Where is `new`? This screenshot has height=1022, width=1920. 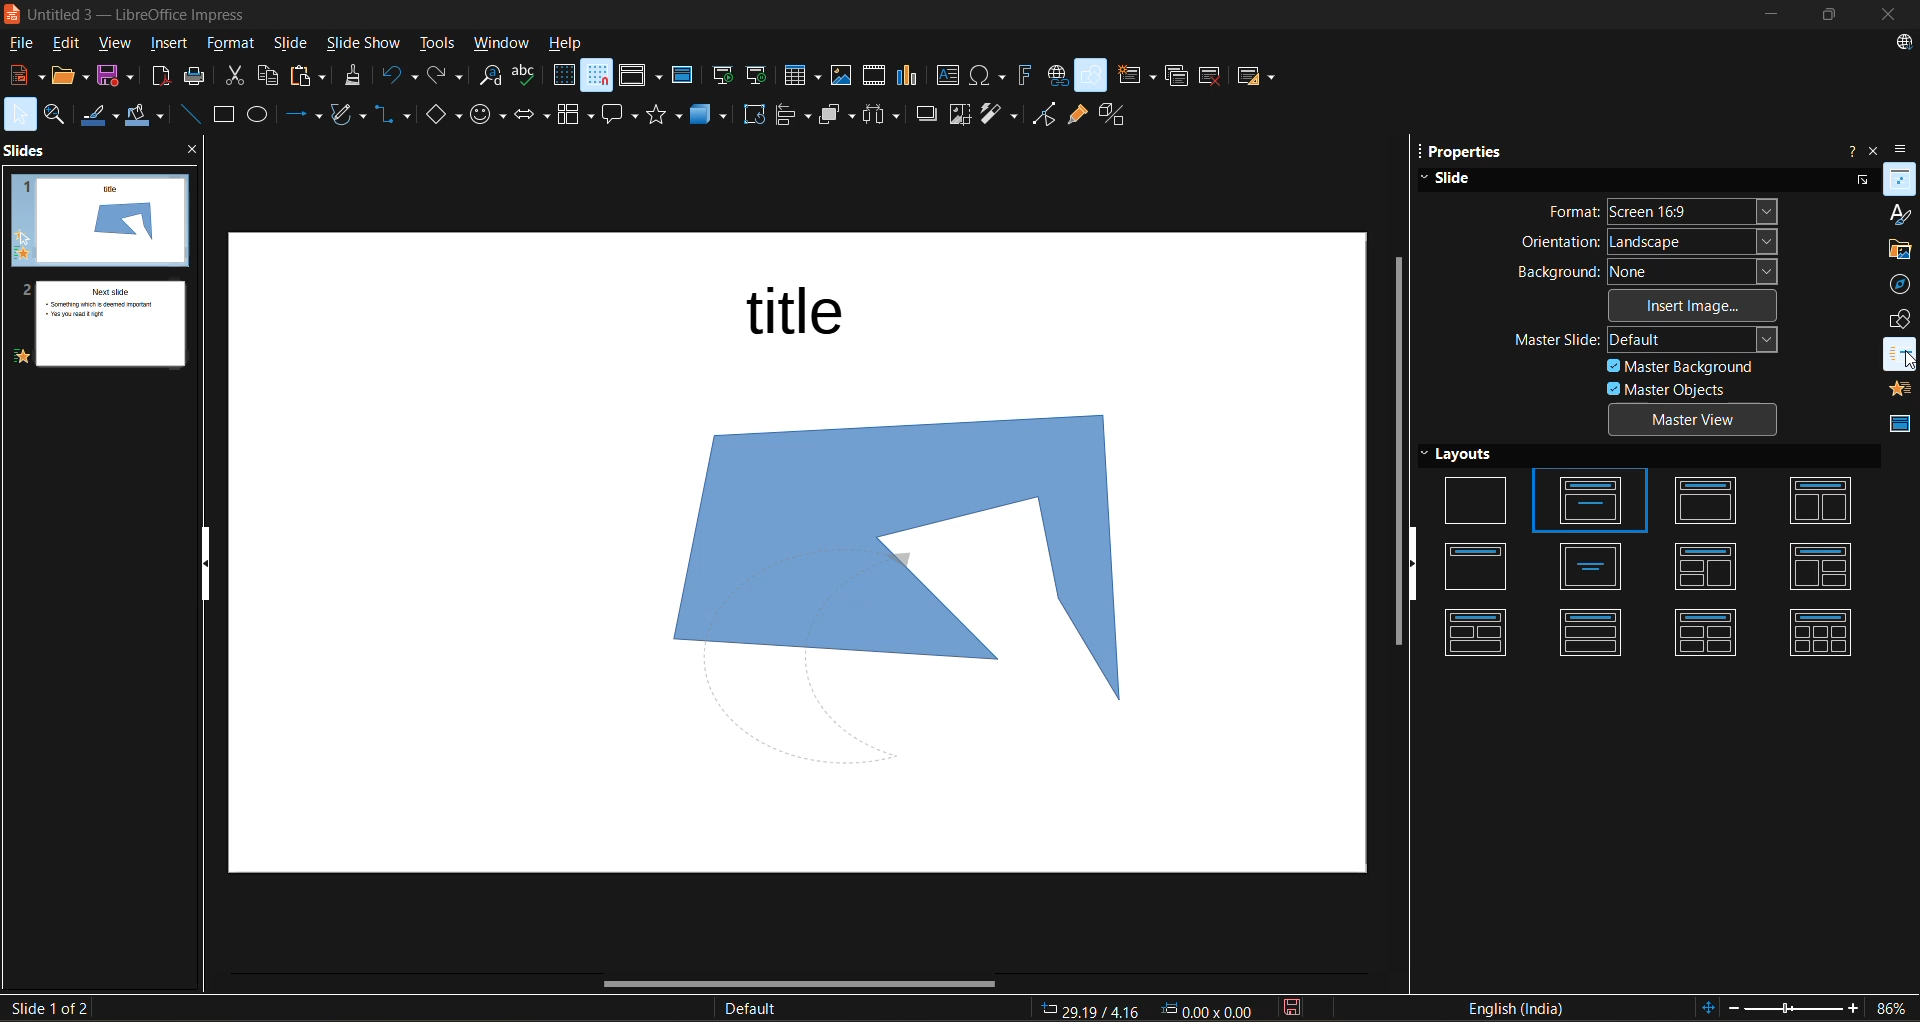
new is located at coordinates (23, 78).